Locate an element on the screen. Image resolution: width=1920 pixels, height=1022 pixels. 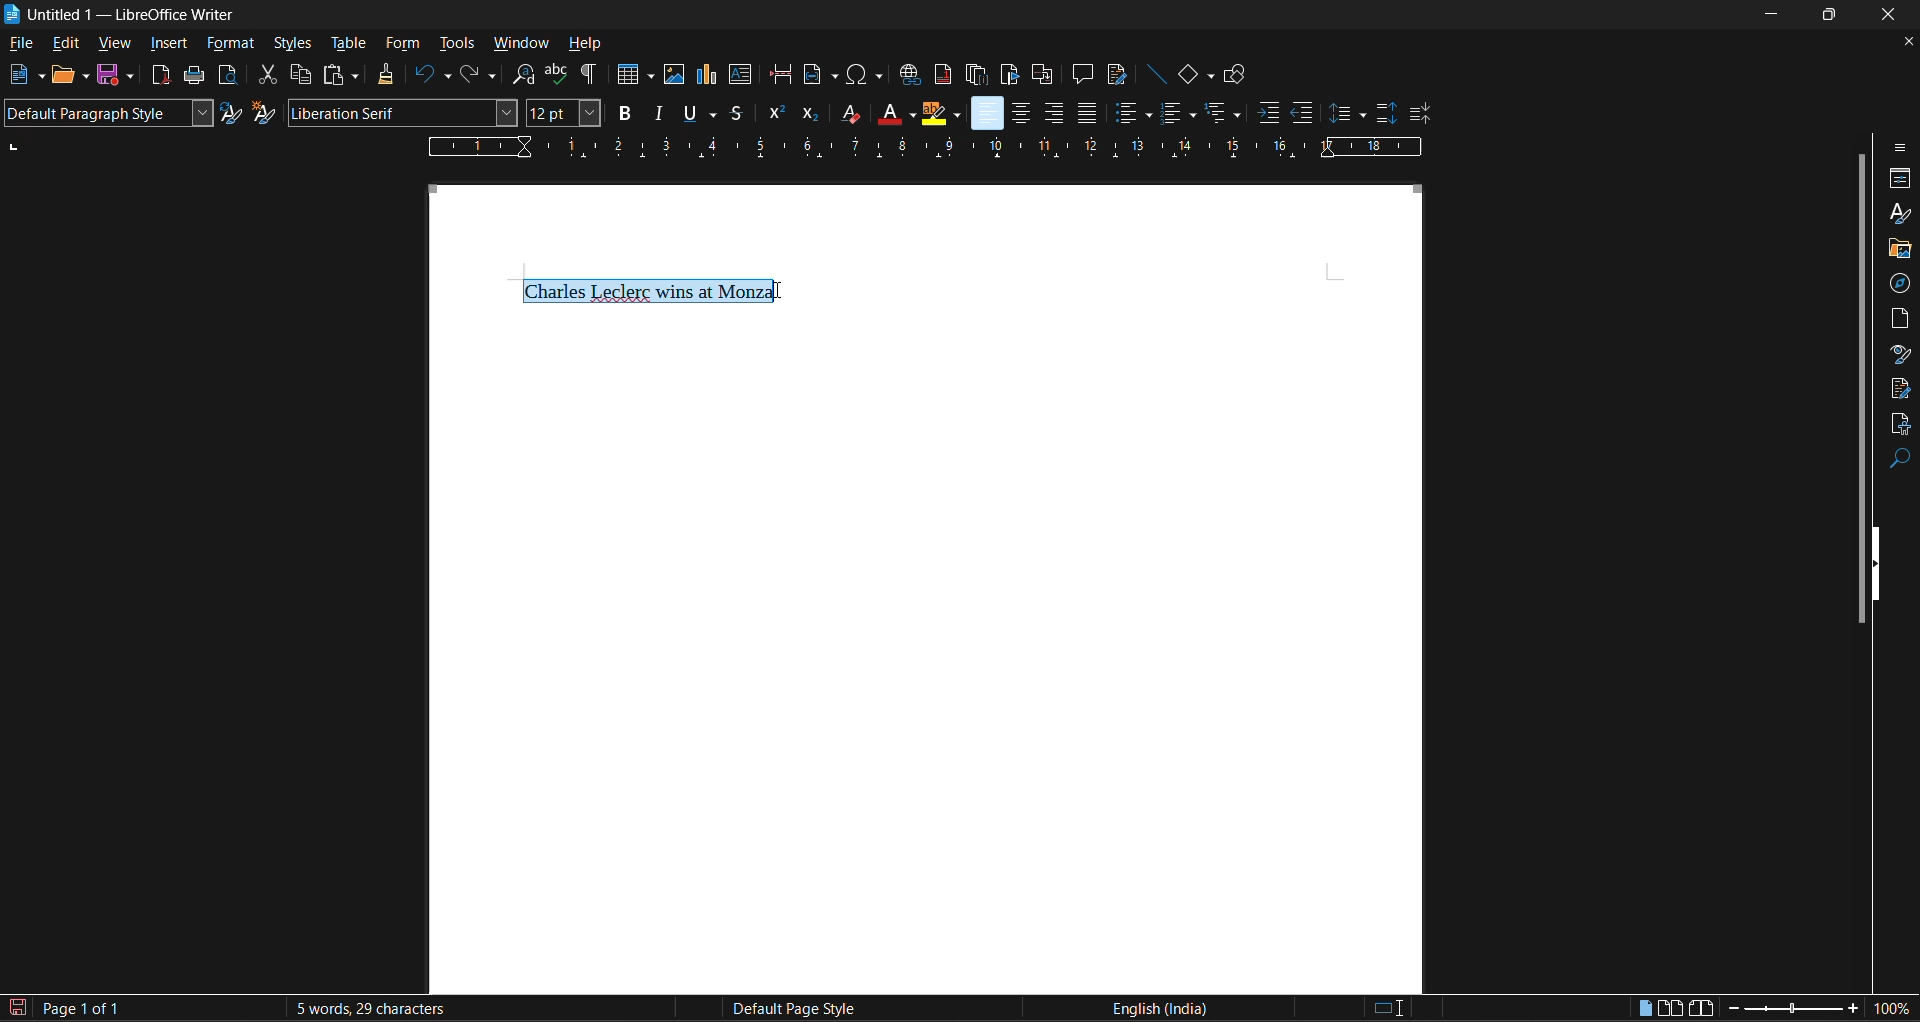
toggle ordered list is located at coordinates (1178, 112).